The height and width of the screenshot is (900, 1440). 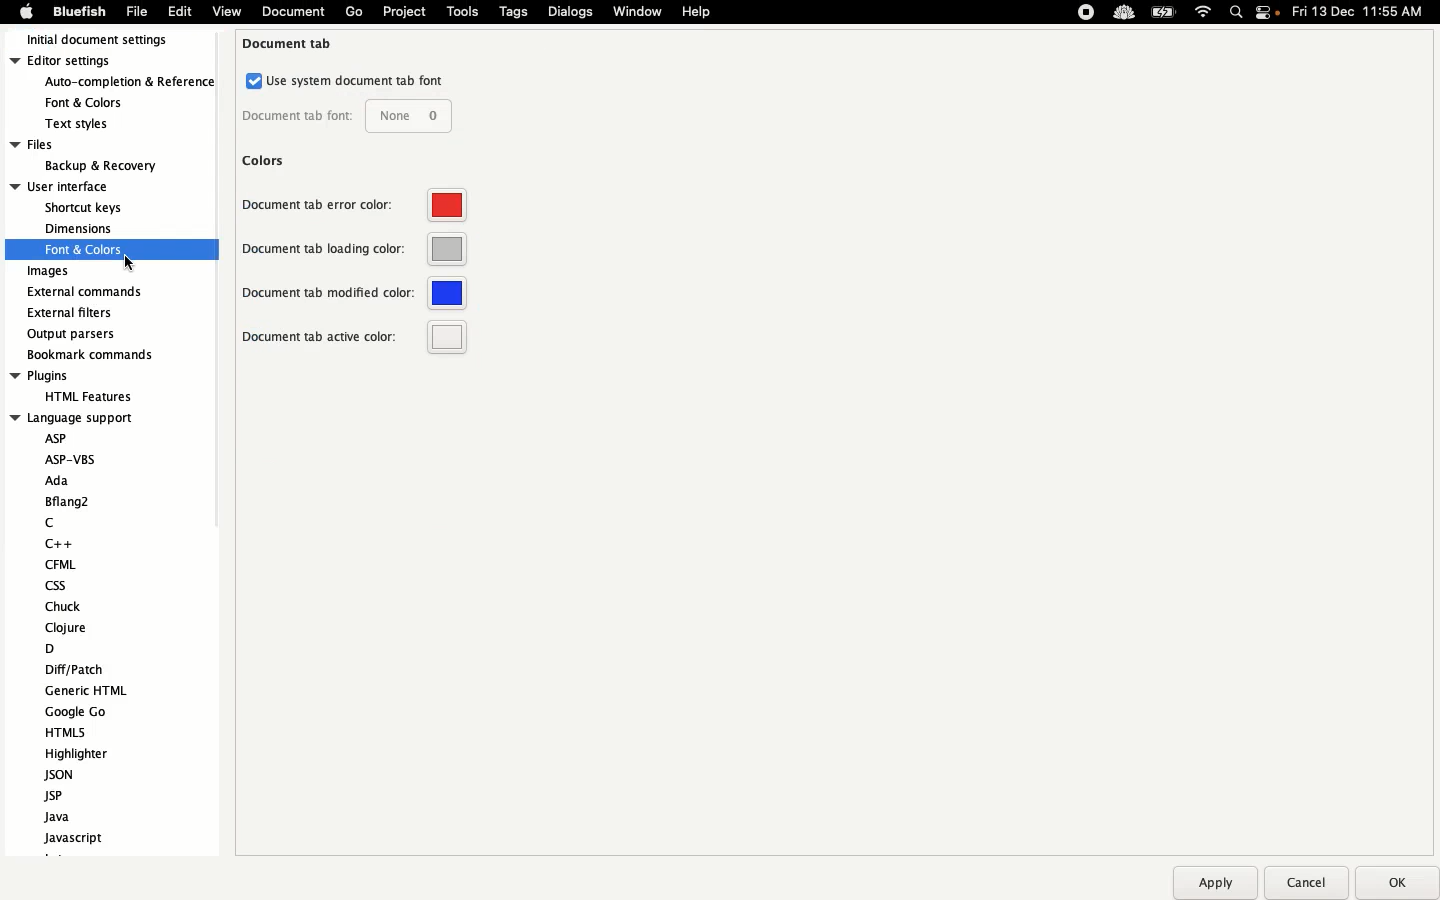 What do you see at coordinates (108, 62) in the screenshot?
I see `Editor settings` at bounding box center [108, 62].